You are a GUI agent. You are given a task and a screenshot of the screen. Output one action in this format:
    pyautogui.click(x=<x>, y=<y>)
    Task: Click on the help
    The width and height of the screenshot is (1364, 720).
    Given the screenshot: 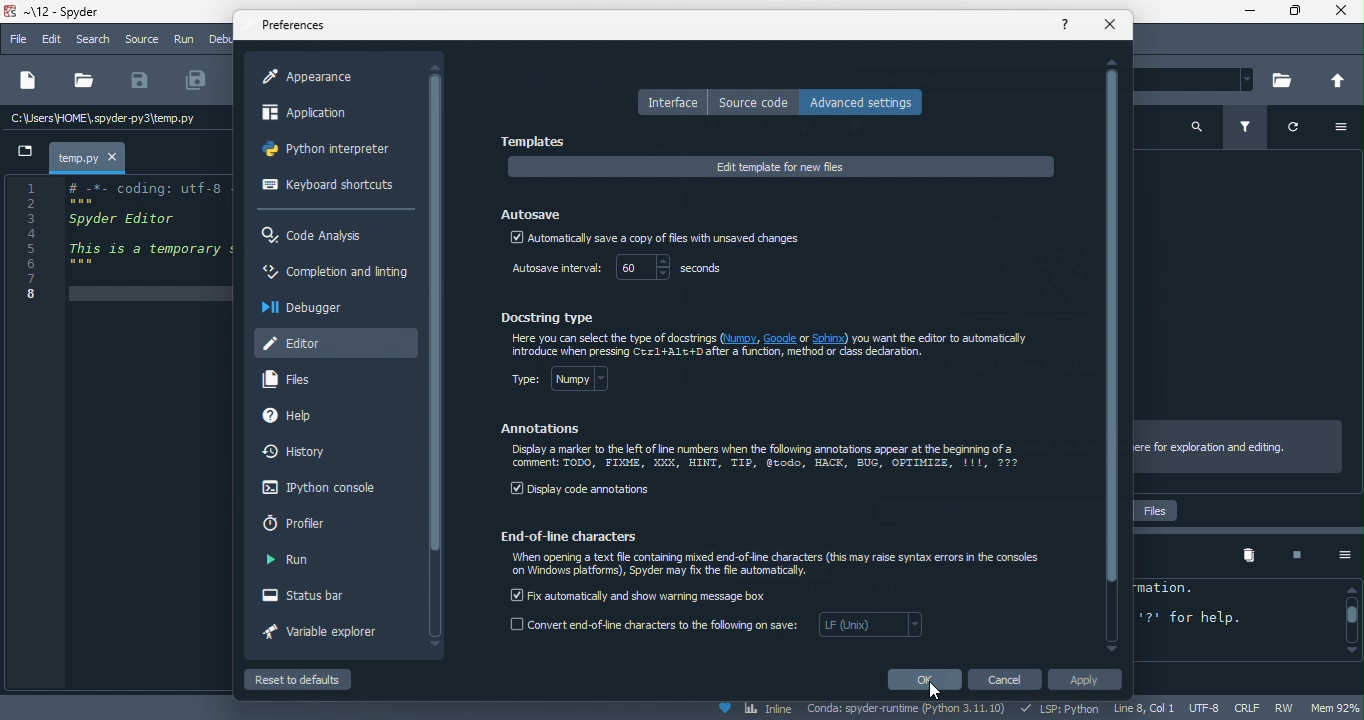 What is the action you would take?
    pyautogui.click(x=1066, y=23)
    